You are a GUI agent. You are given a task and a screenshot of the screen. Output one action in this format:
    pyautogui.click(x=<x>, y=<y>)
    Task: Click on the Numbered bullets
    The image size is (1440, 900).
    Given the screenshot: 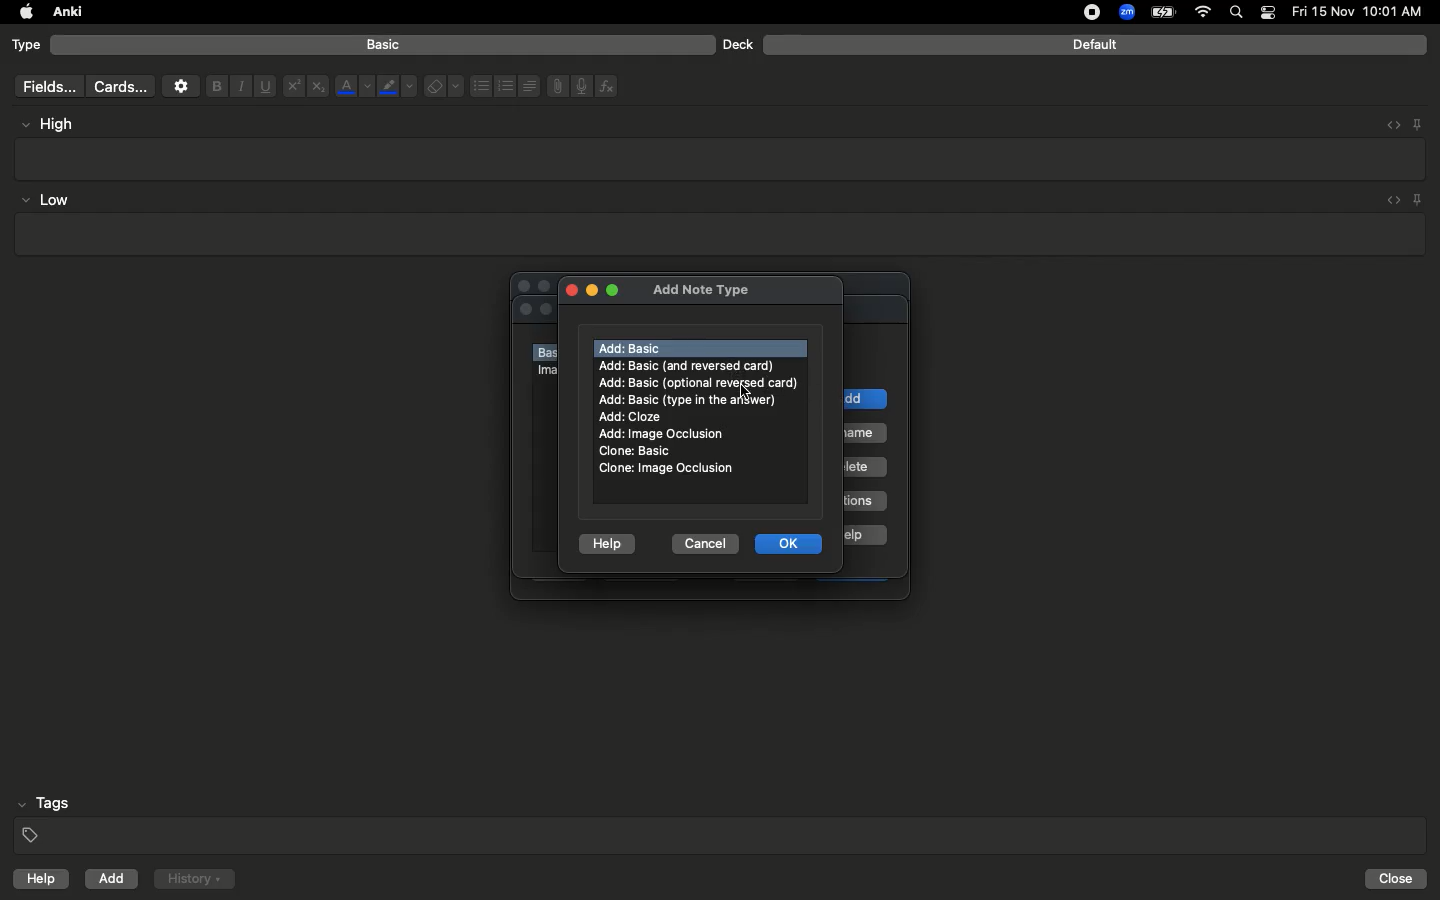 What is the action you would take?
    pyautogui.click(x=506, y=86)
    